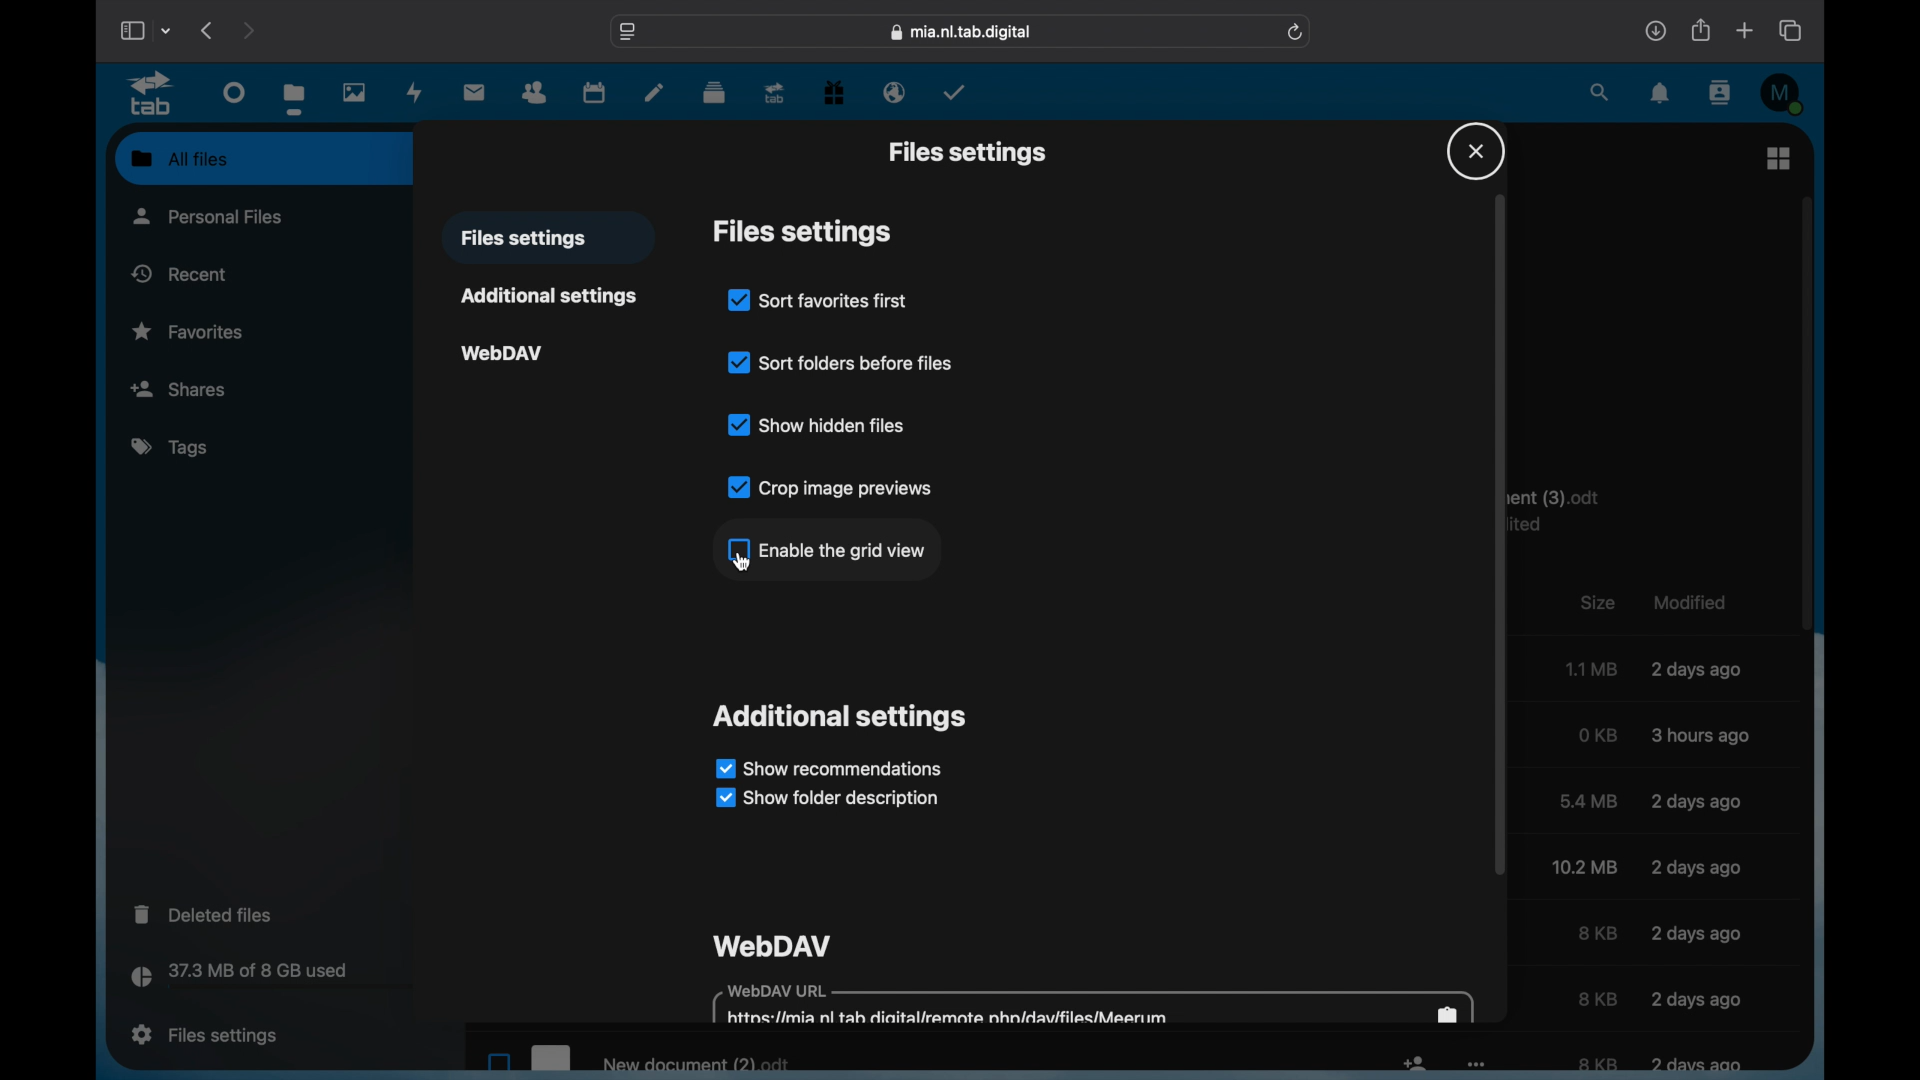 The height and width of the screenshot is (1080, 1920). Describe the element at coordinates (839, 360) in the screenshot. I see `show folders before files` at that location.